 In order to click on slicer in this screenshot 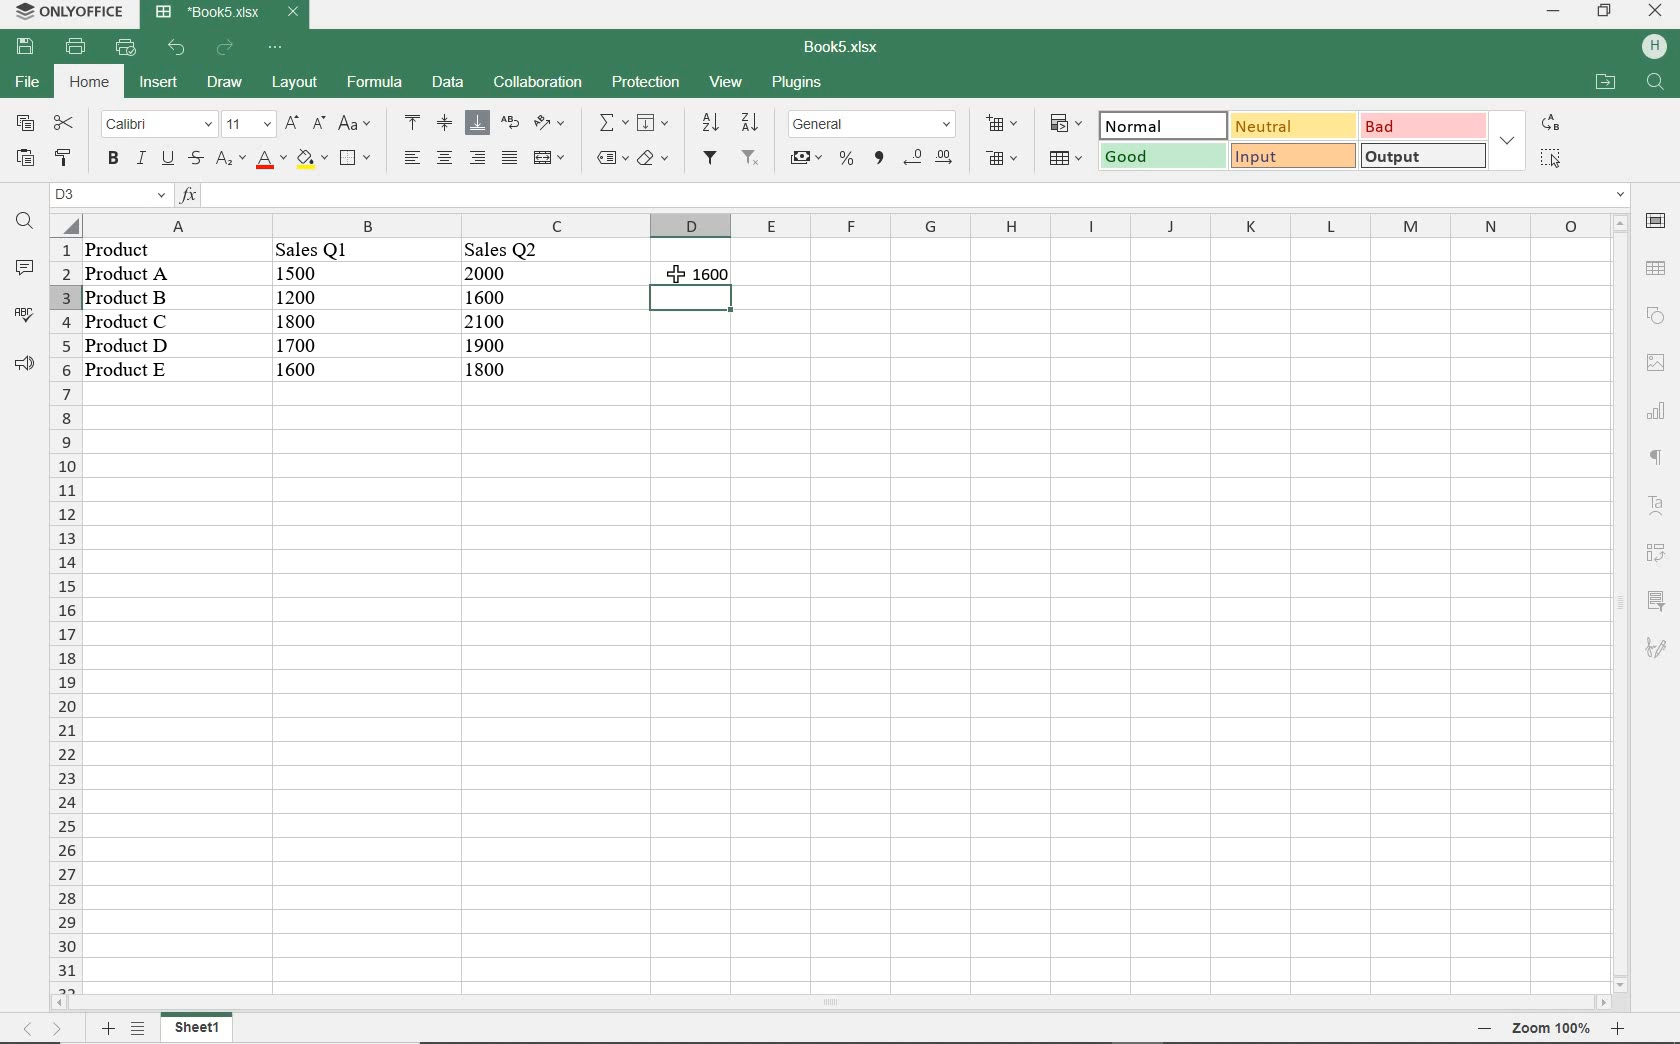, I will do `click(1656, 600)`.